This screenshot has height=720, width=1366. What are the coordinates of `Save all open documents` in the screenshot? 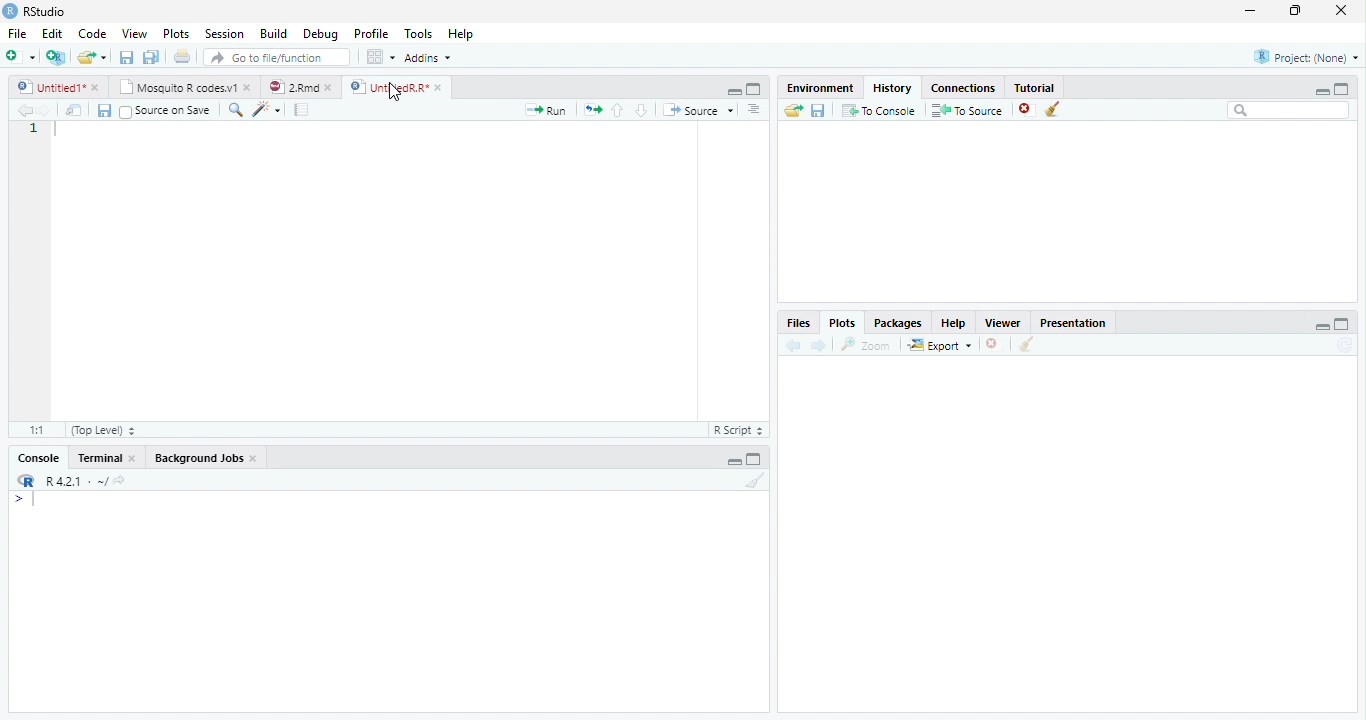 It's located at (150, 56).